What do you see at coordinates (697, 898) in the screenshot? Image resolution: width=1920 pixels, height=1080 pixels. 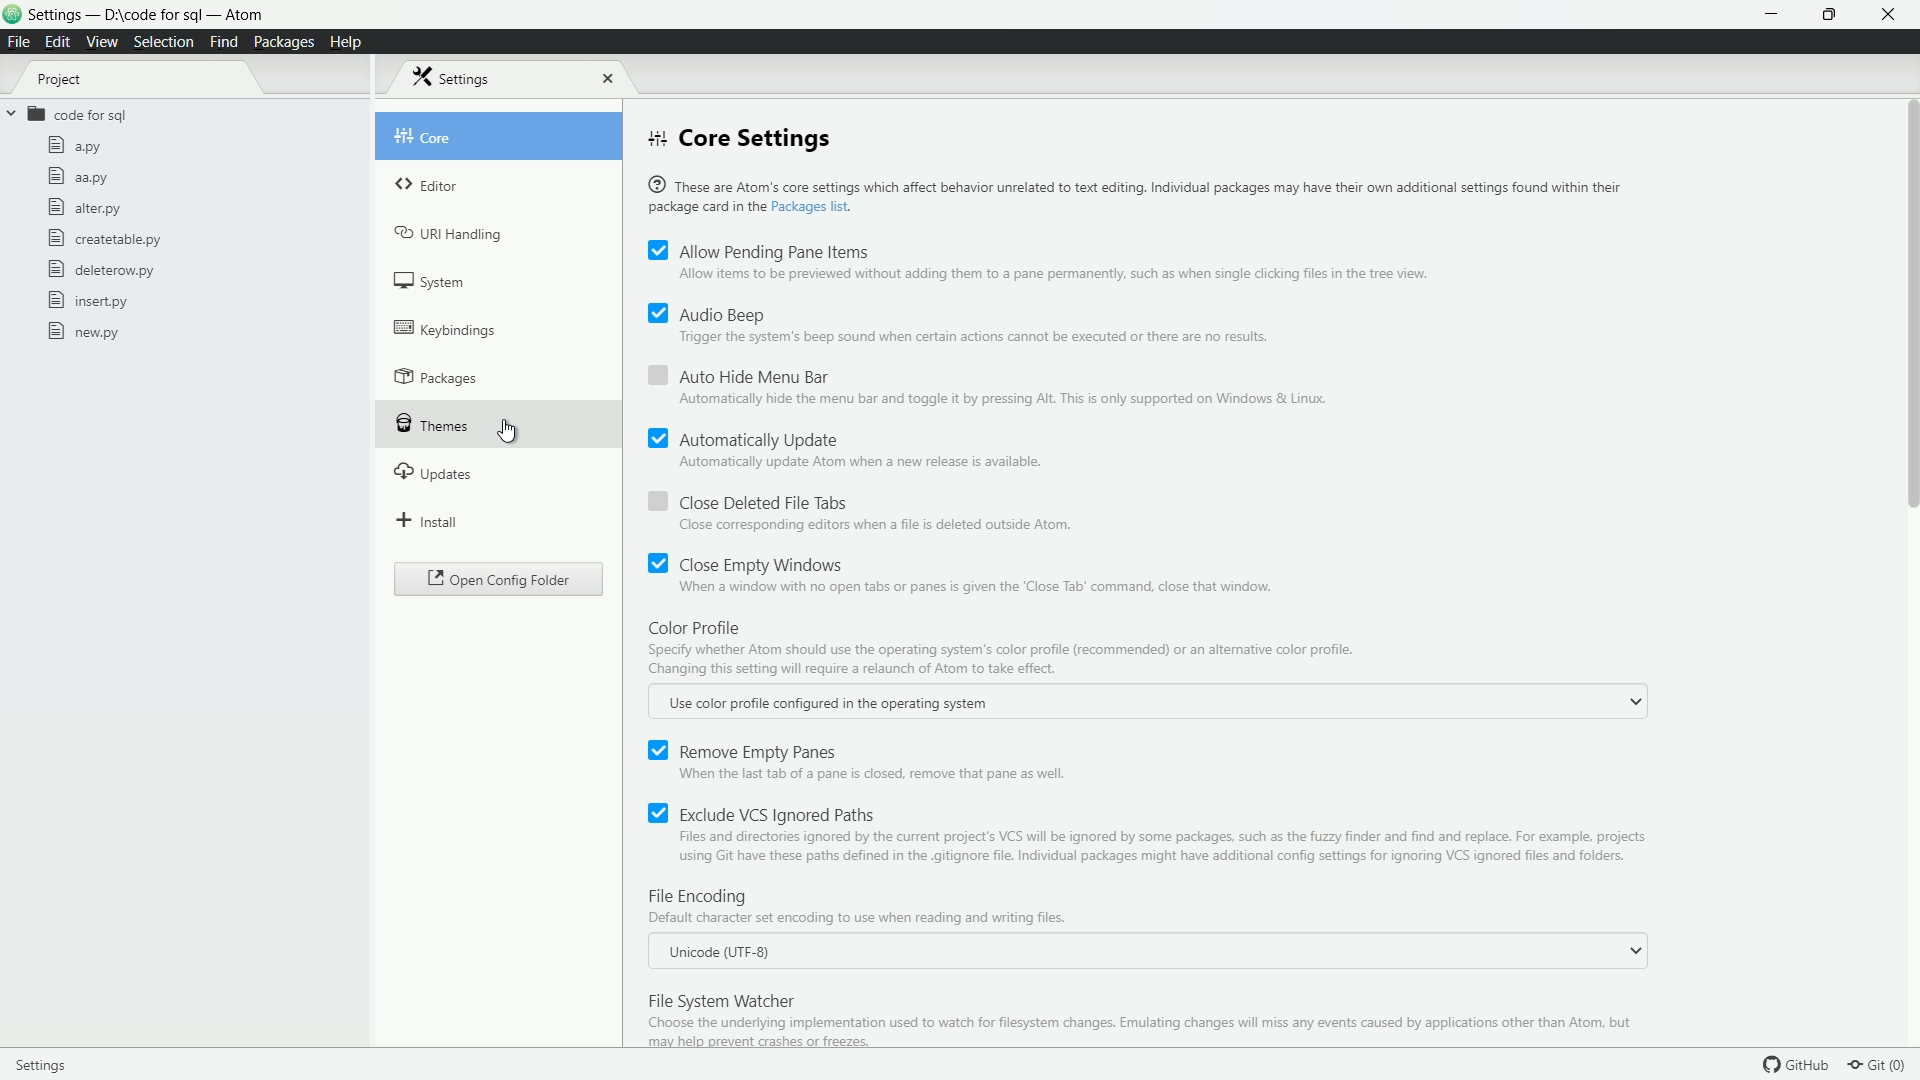 I see `file encoding` at bounding box center [697, 898].